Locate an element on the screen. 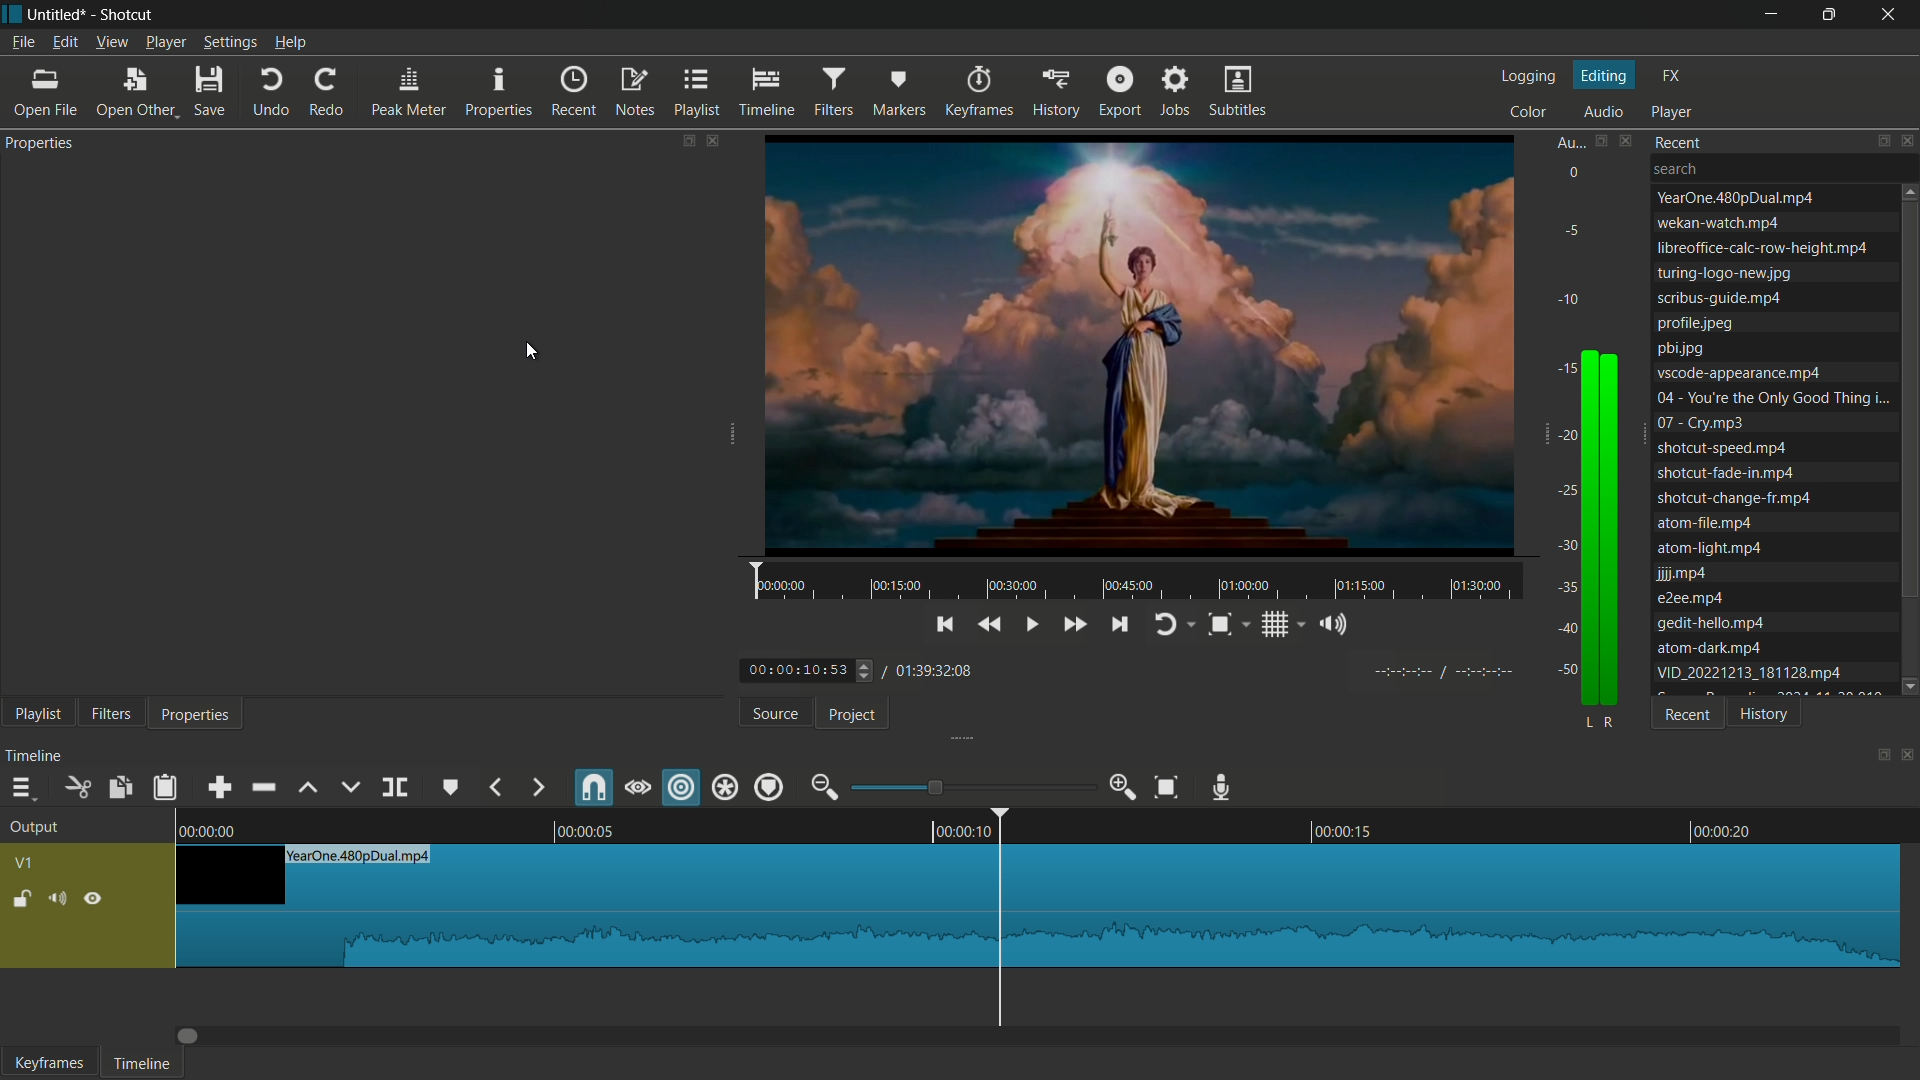  timeline is located at coordinates (142, 1064).